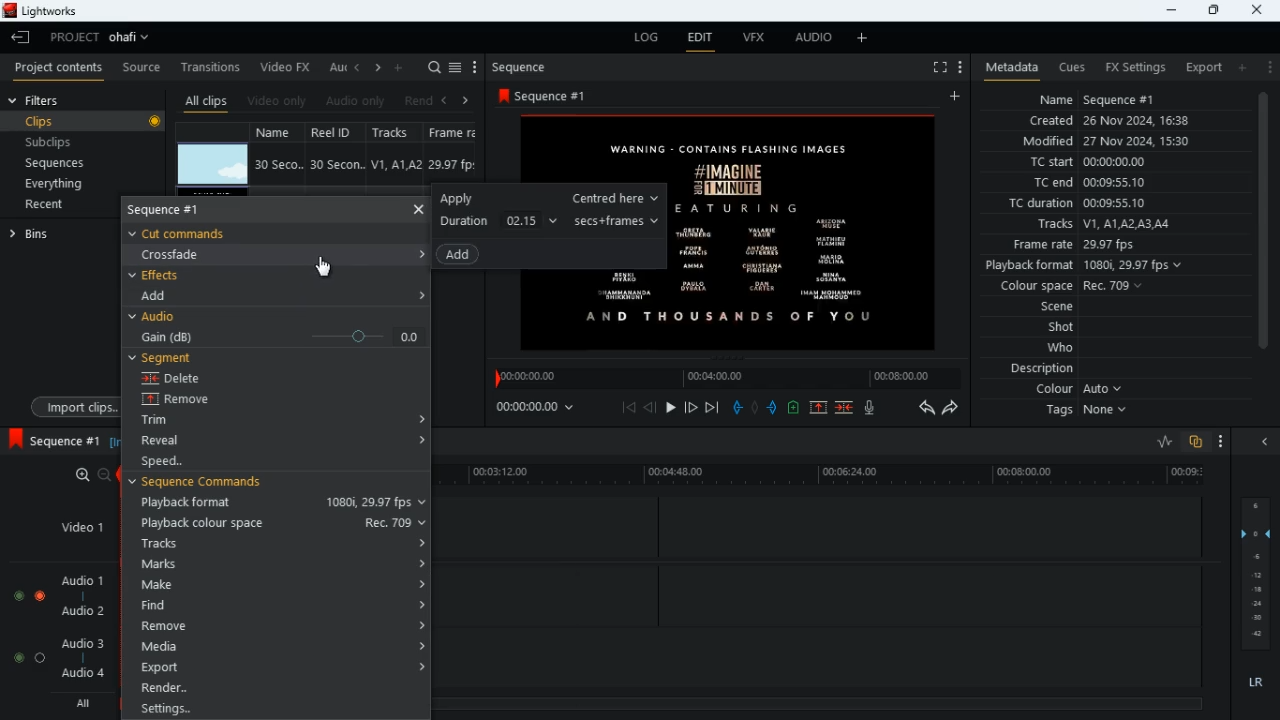 Image resolution: width=1280 pixels, height=720 pixels. Describe the element at coordinates (278, 101) in the screenshot. I see `video only` at that location.